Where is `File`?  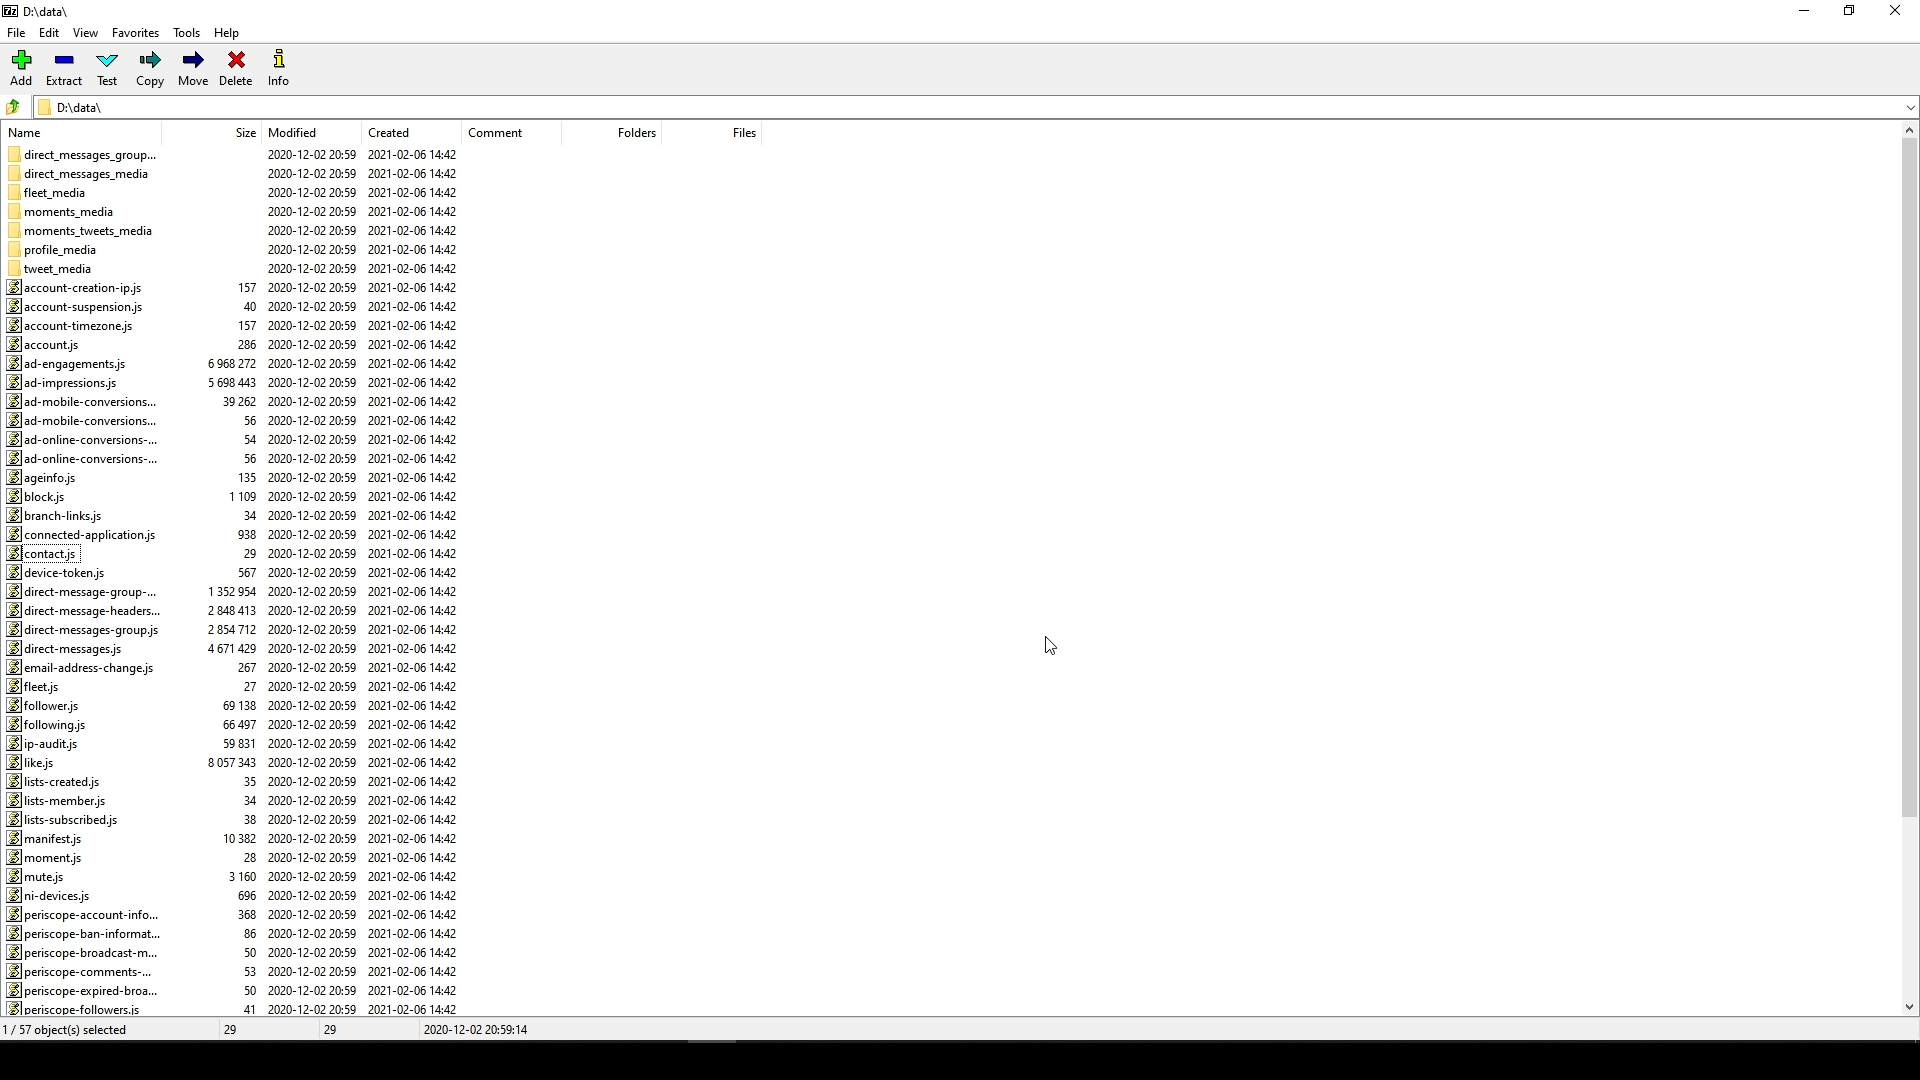
File is located at coordinates (20, 29).